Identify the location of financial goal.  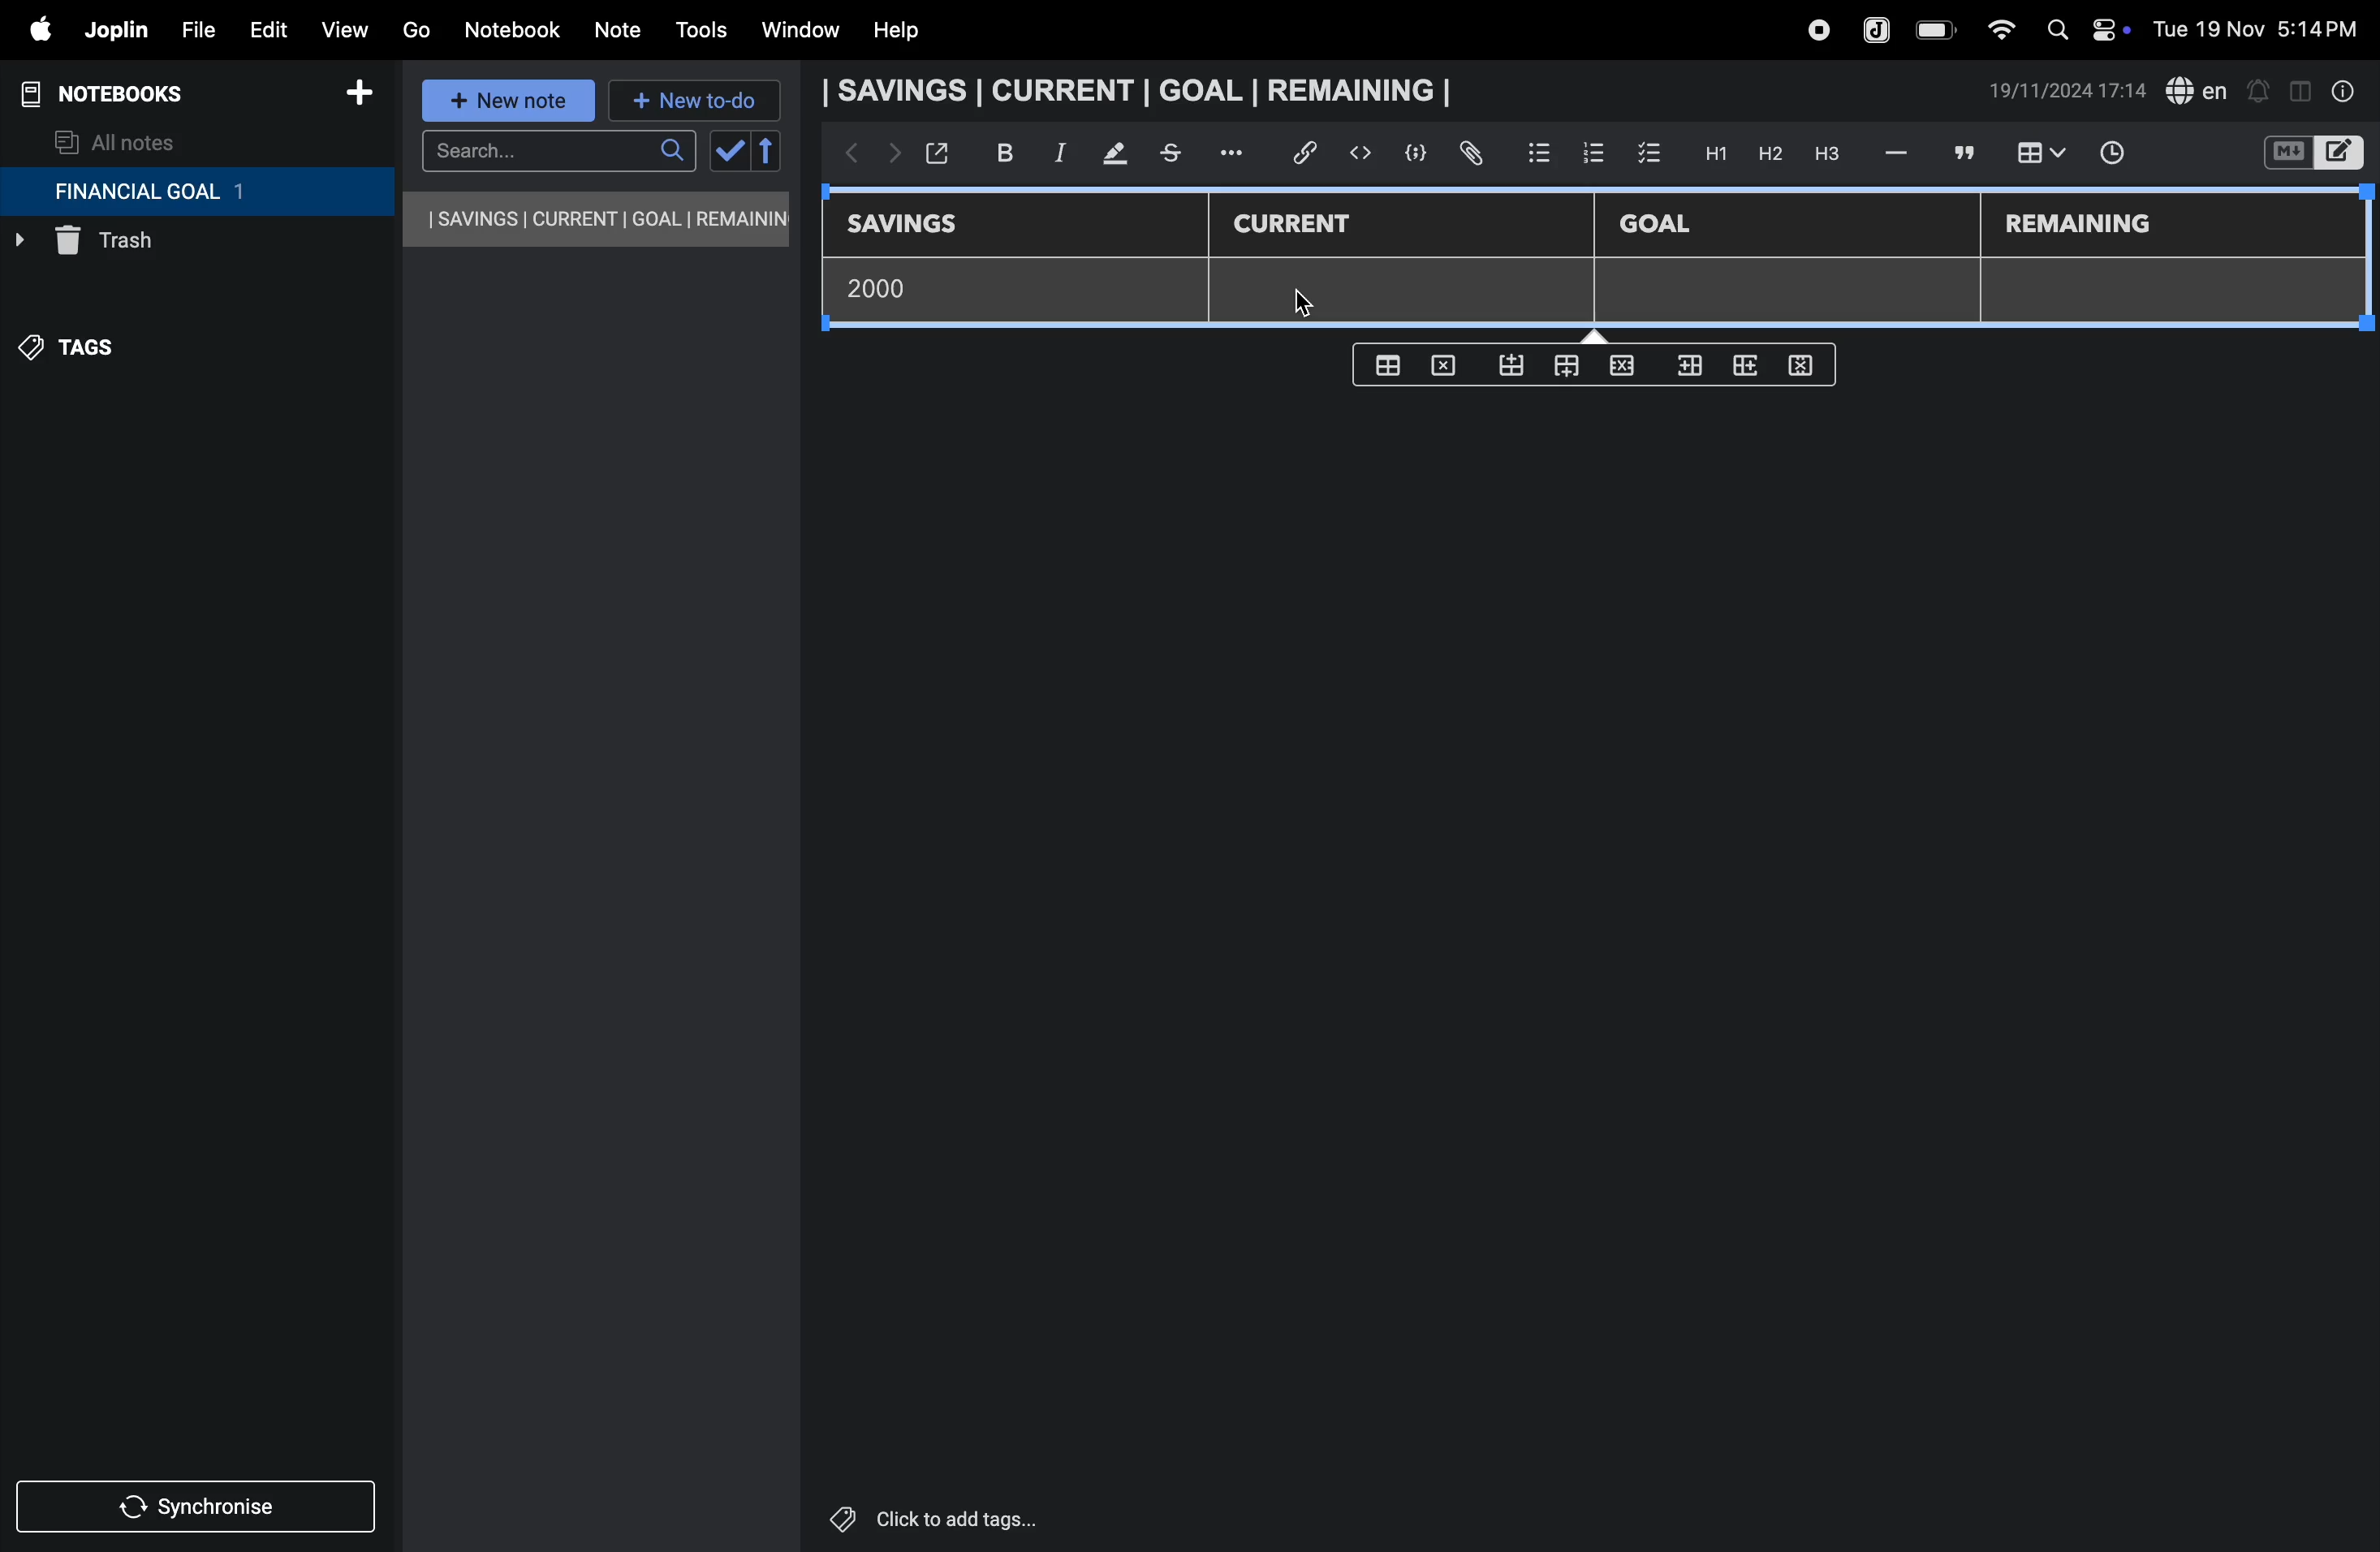
(196, 192).